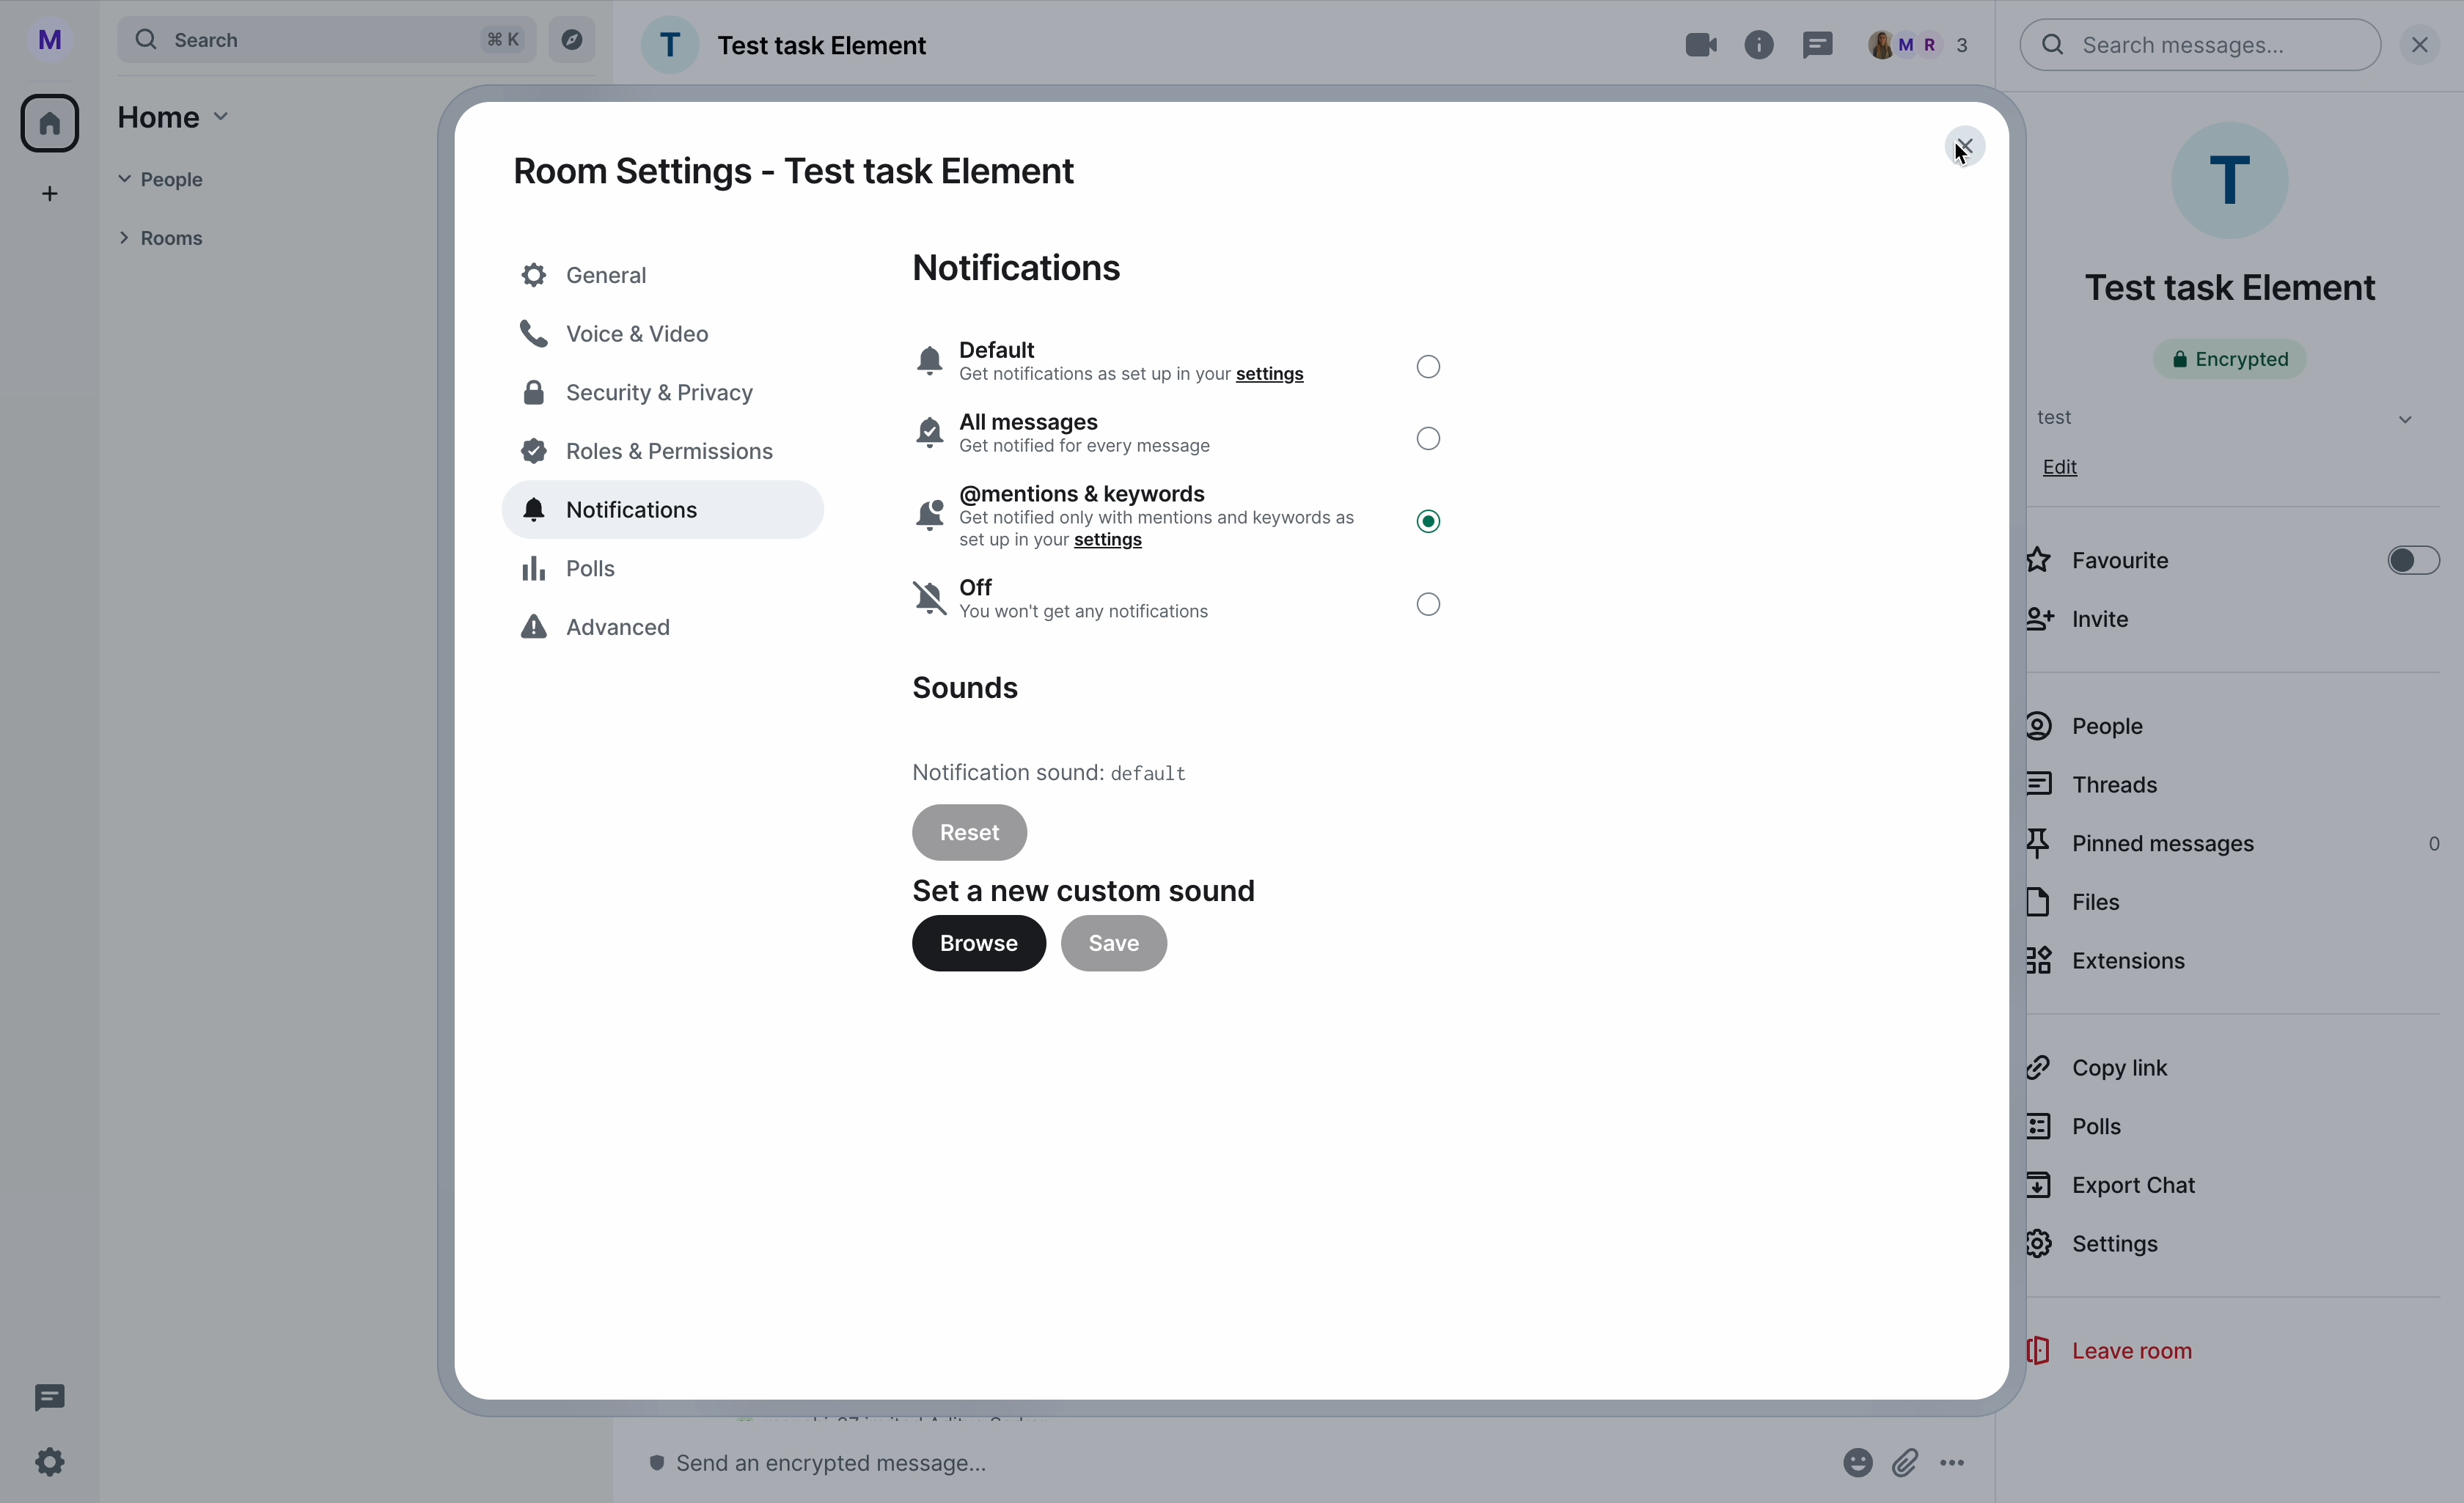 This screenshot has width=2464, height=1503. What do you see at coordinates (54, 120) in the screenshot?
I see `home icon` at bounding box center [54, 120].